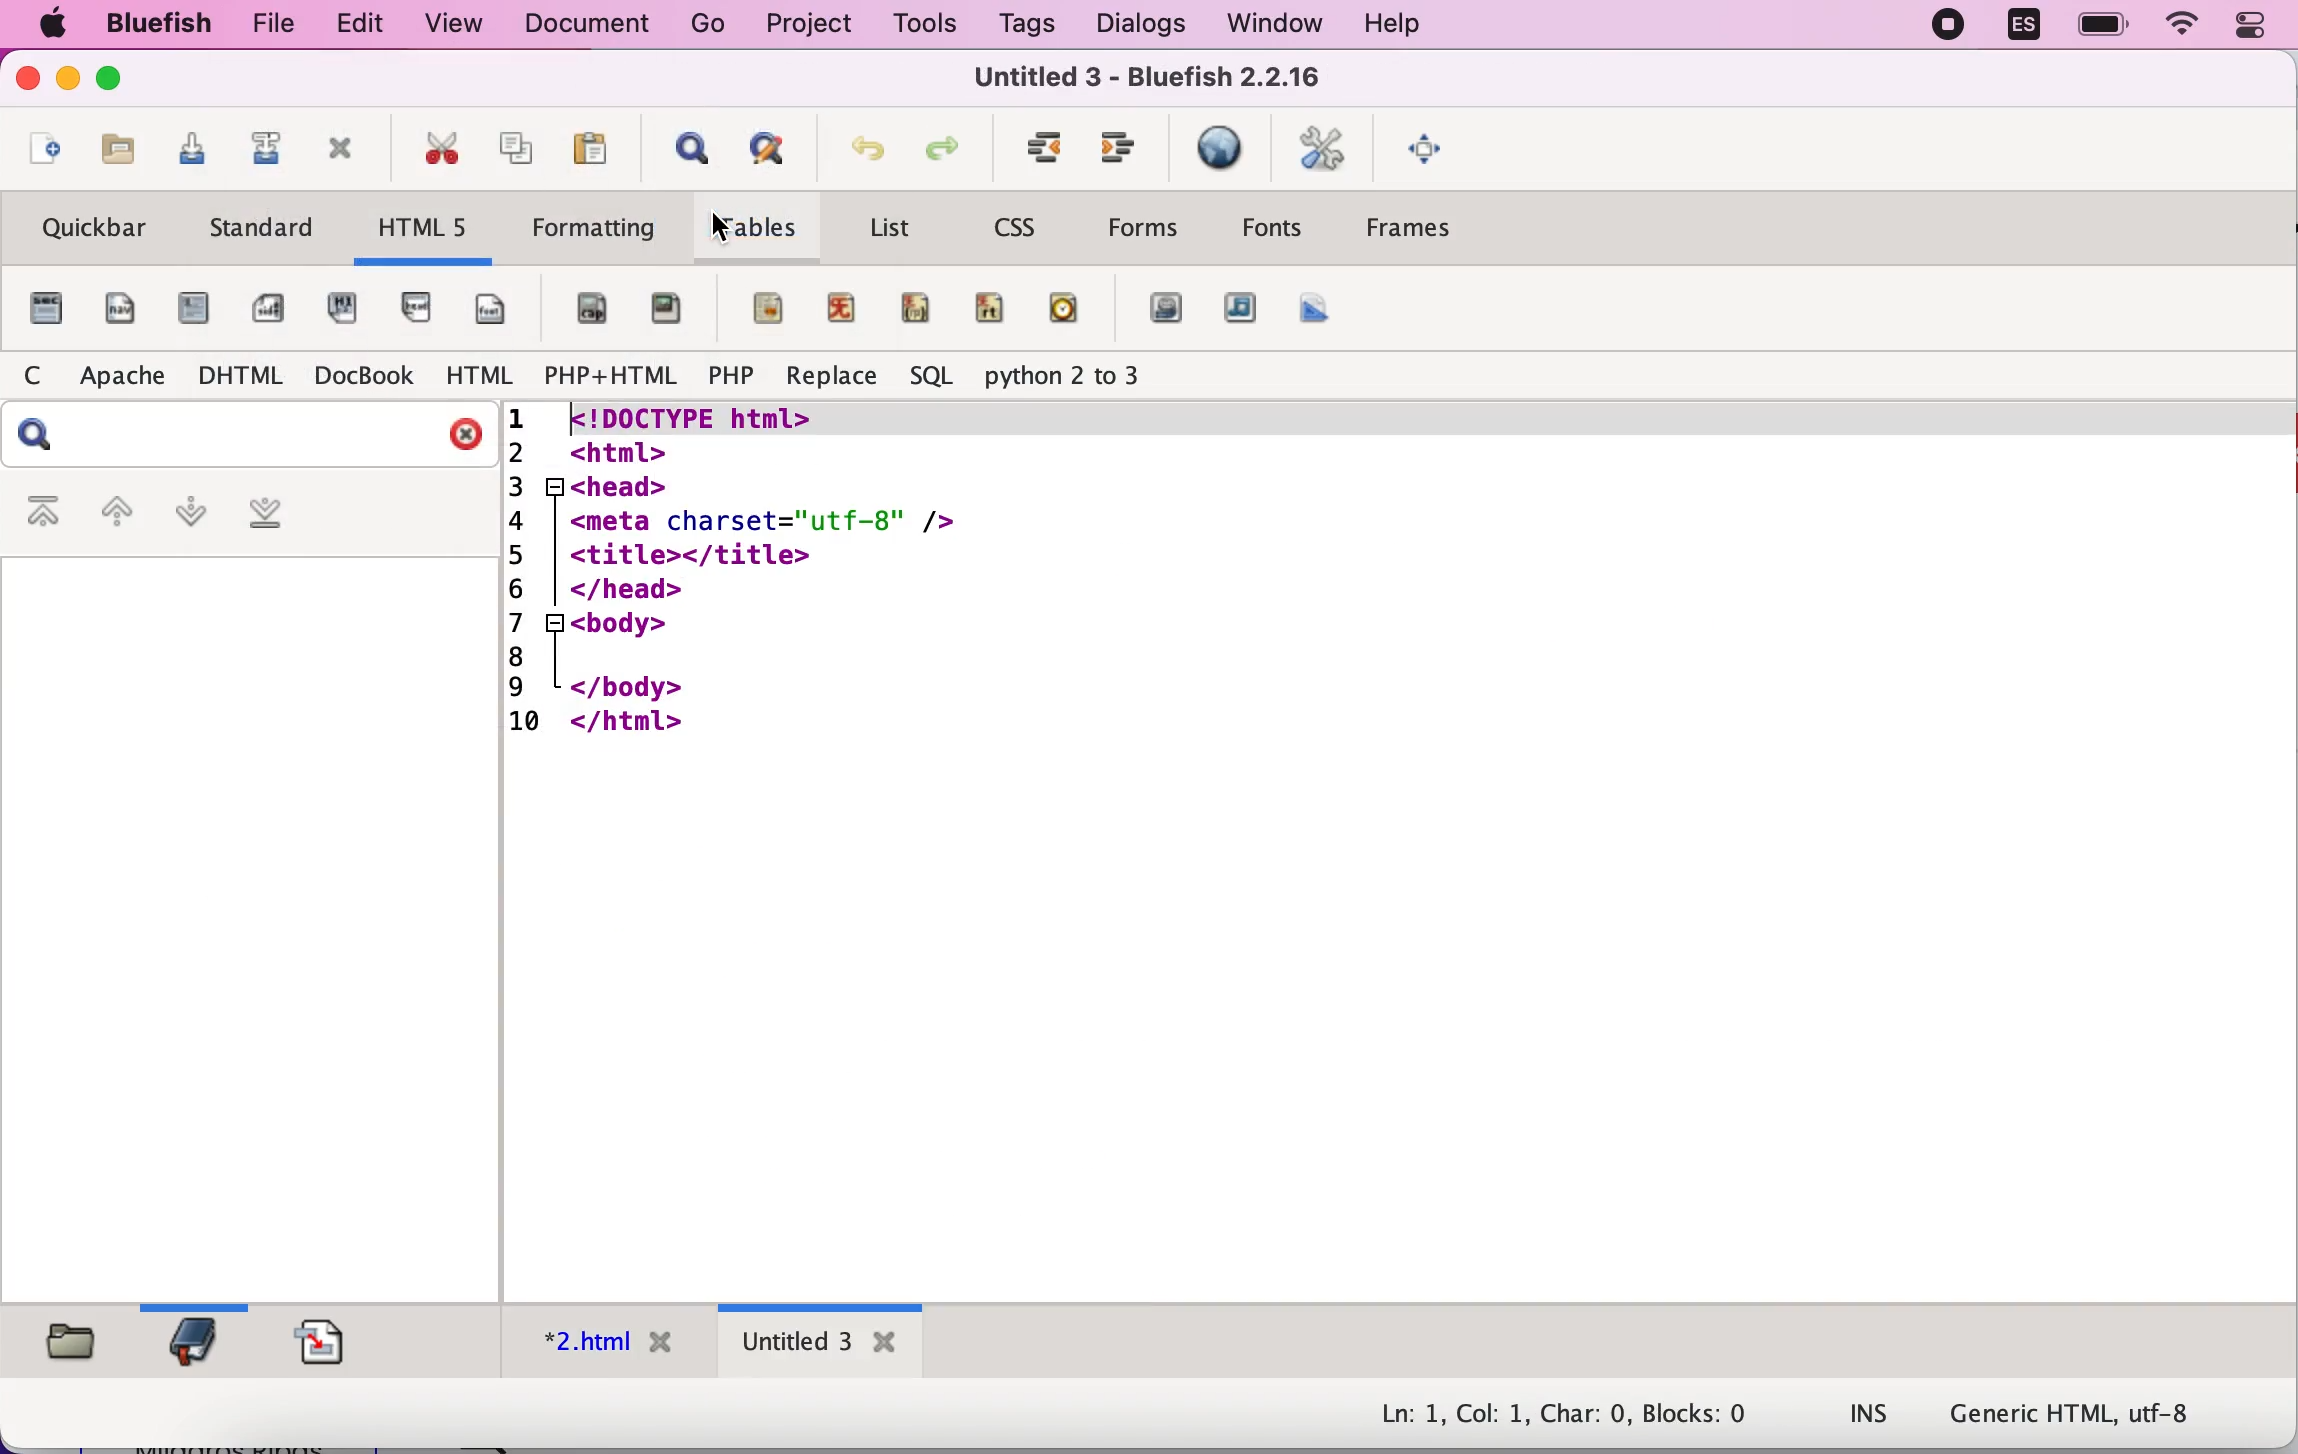 The image size is (2298, 1454). What do you see at coordinates (418, 230) in the screenshot?
I see `html5` at bounding box center [418, 230].